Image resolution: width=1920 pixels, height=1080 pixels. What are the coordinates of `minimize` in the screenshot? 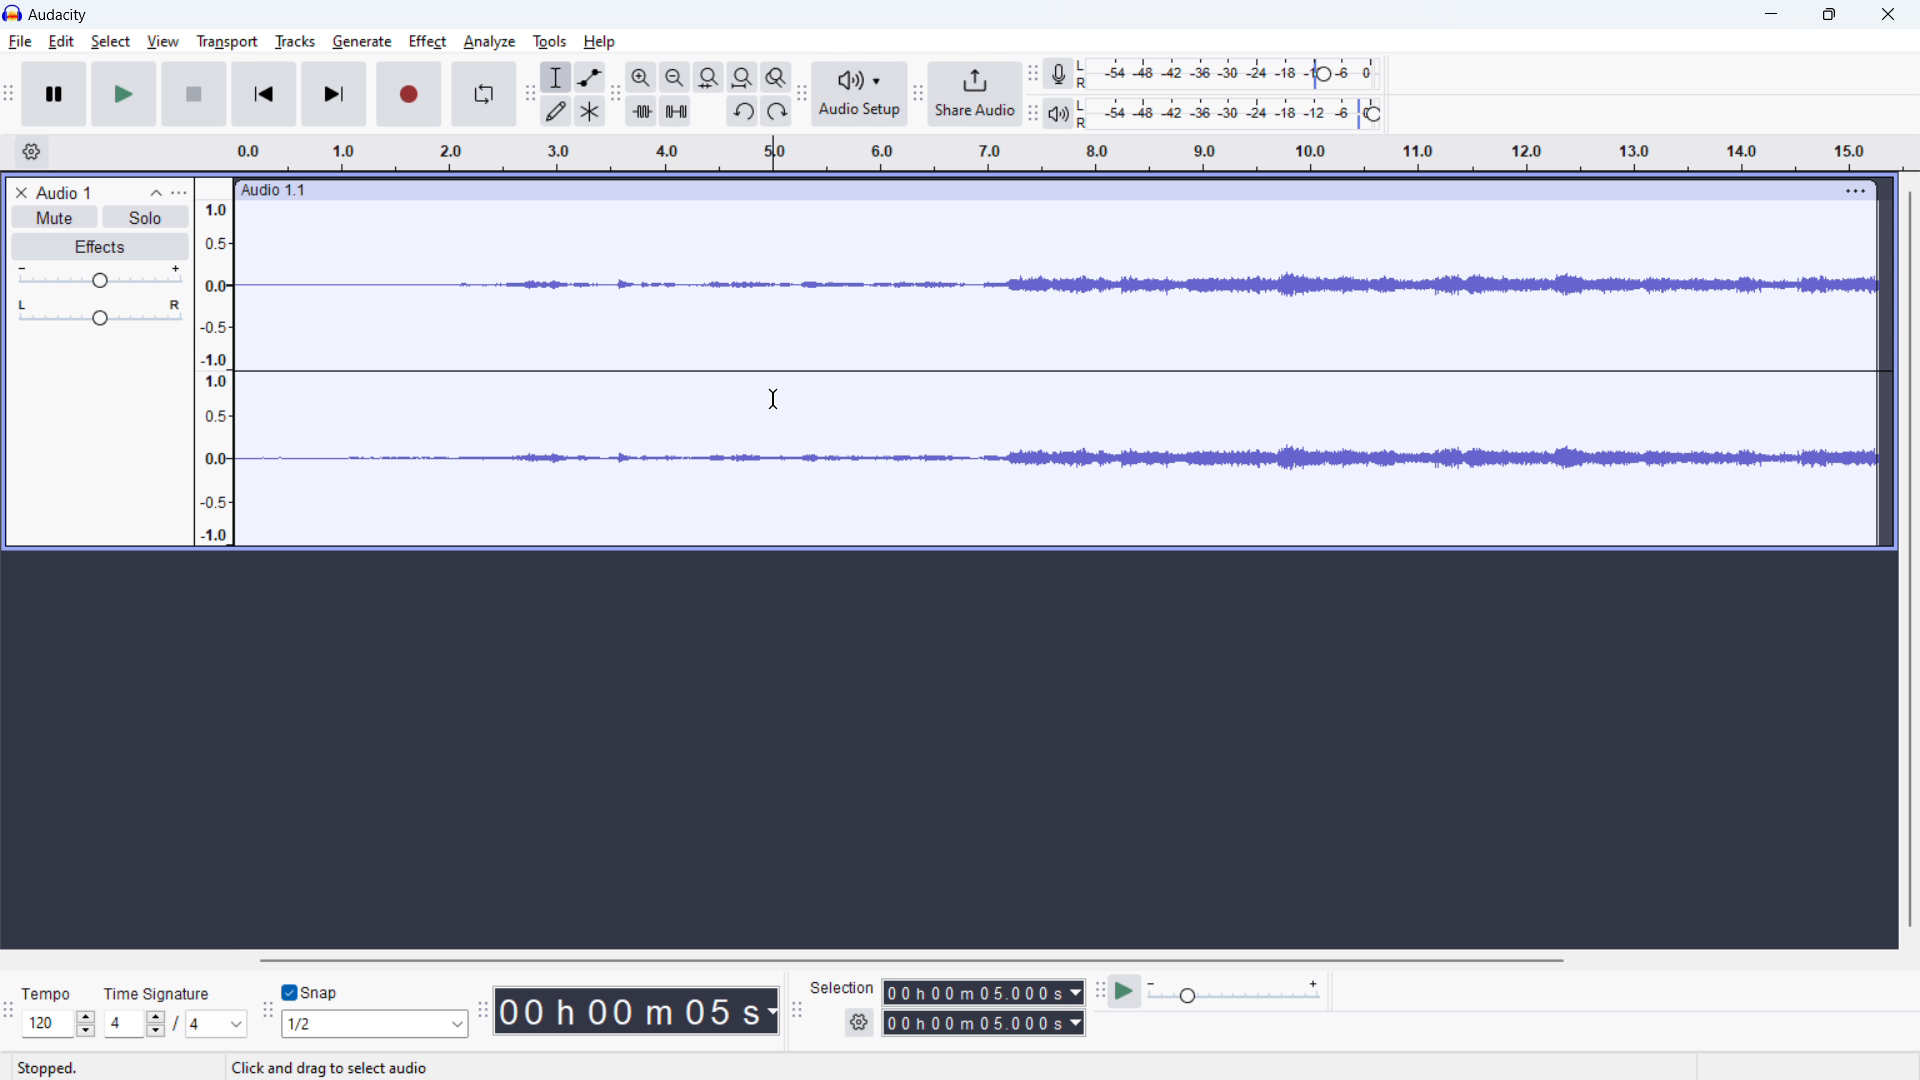 It's located at (1770, 13).